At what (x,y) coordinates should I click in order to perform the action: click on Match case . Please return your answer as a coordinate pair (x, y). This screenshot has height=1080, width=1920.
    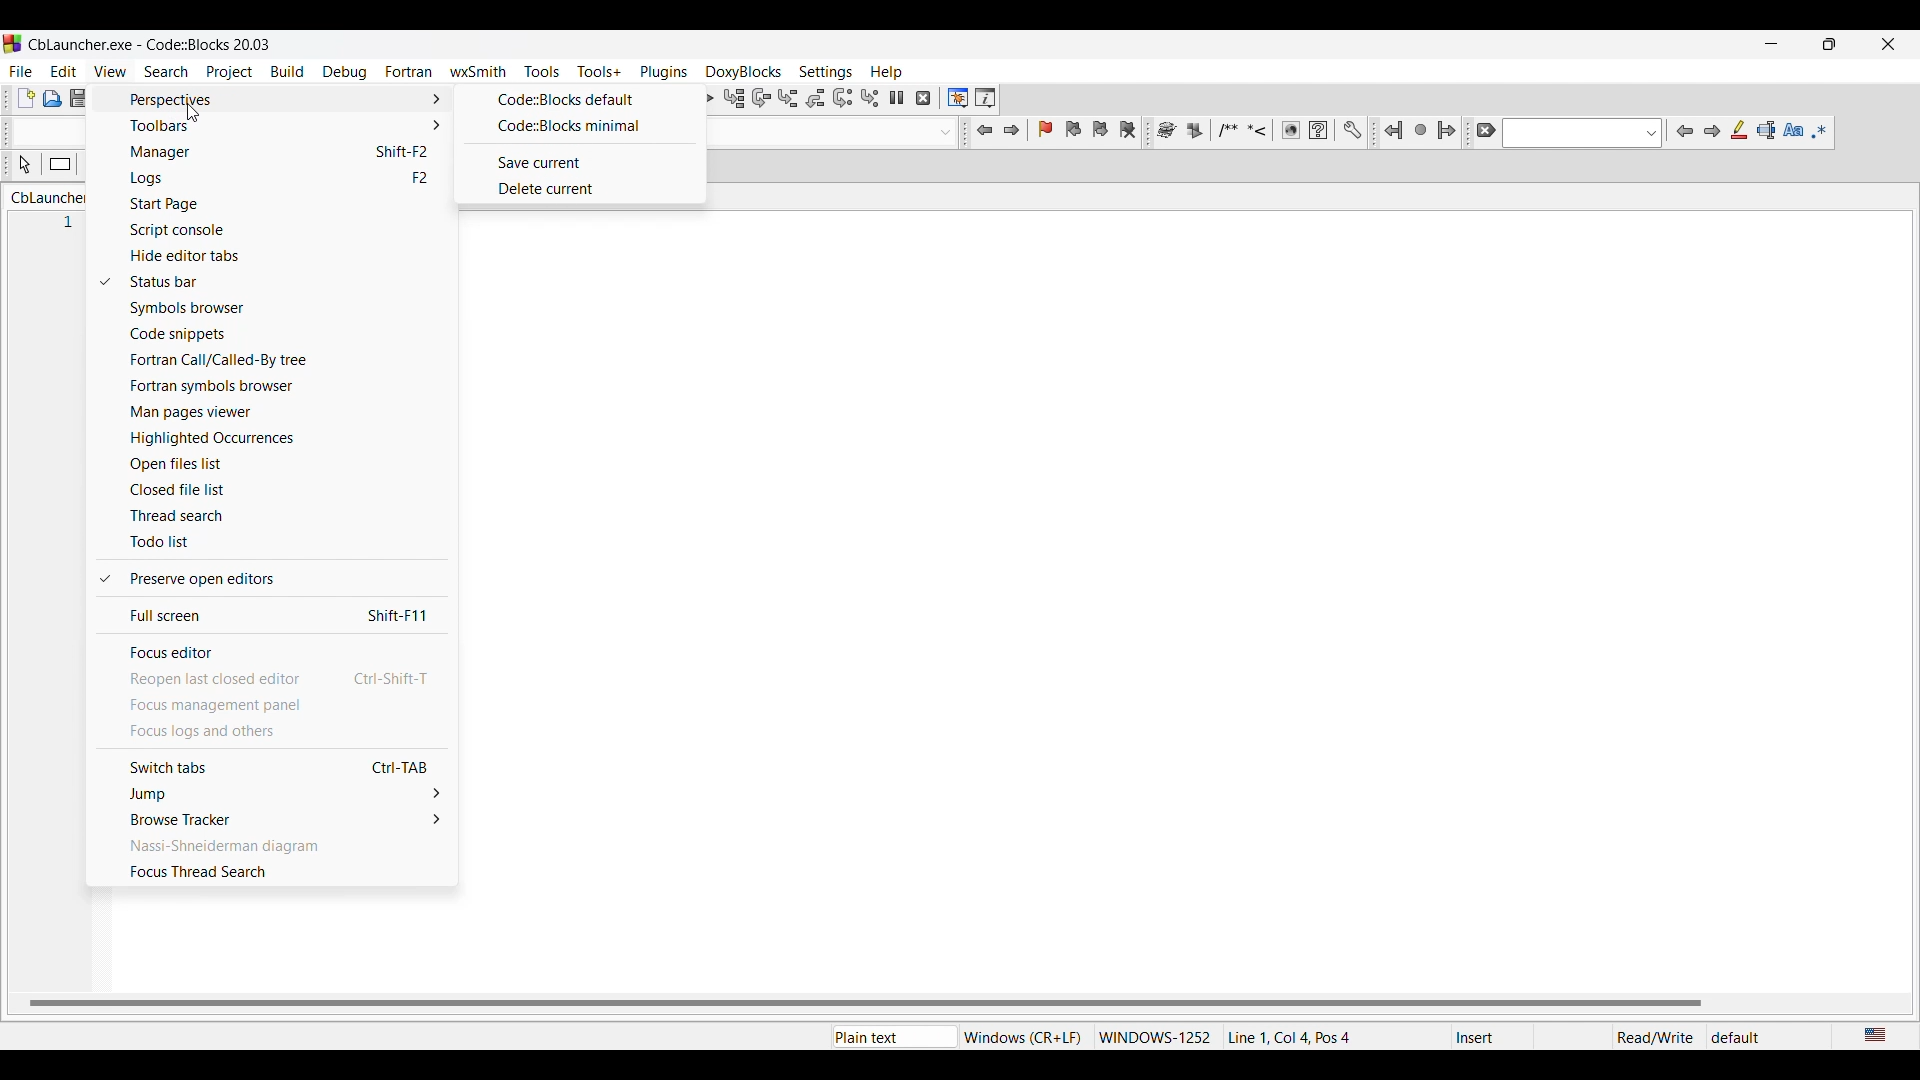
    Looking at the image, I should click on (1794, 129).